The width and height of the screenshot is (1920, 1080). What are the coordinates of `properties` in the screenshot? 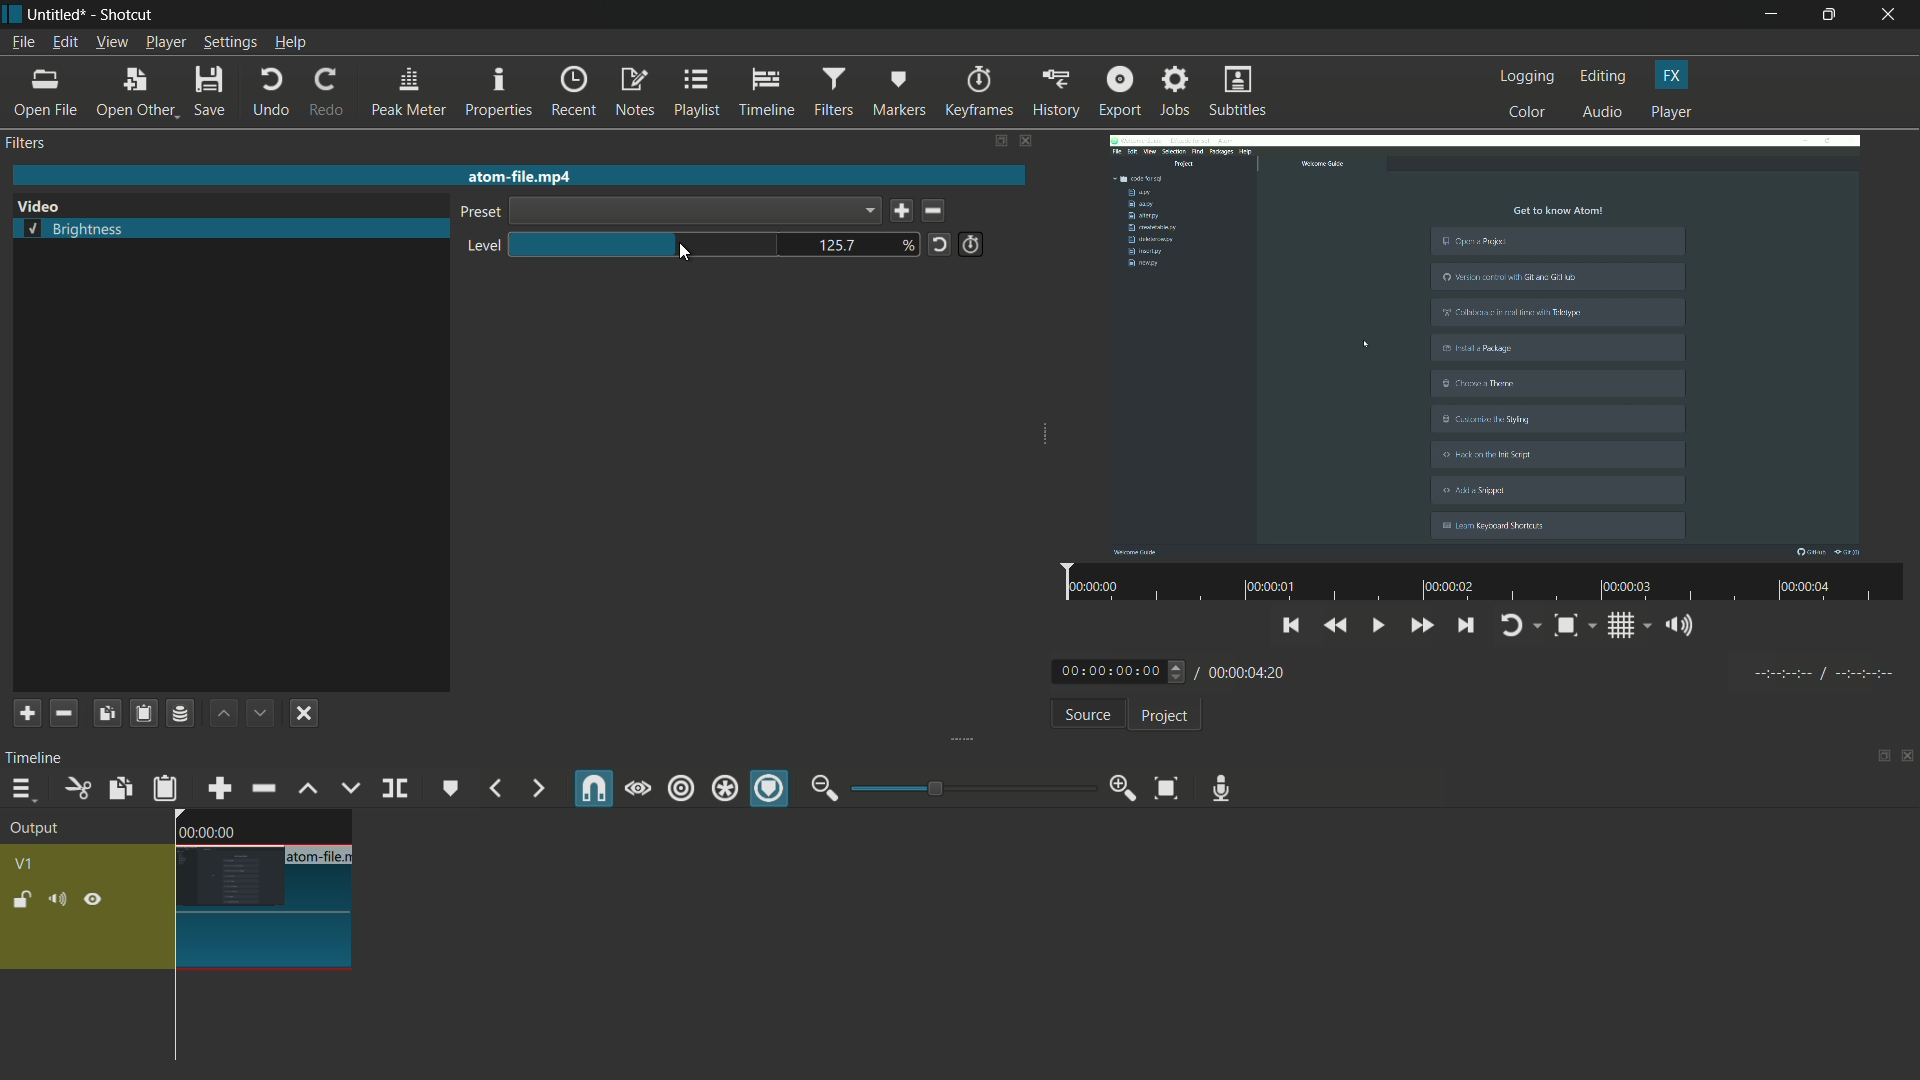 It's located at (498, 93).